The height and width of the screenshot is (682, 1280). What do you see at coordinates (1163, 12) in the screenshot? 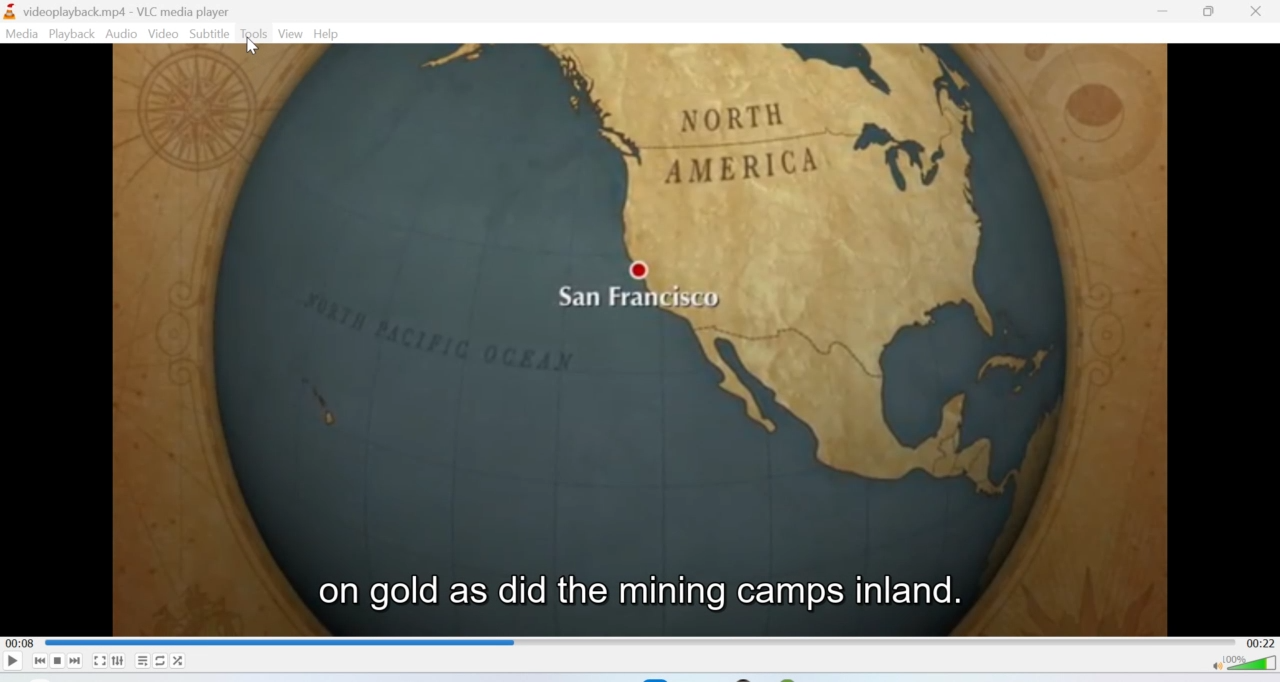
I see `Minimise` at bounding box center [1163, 12].